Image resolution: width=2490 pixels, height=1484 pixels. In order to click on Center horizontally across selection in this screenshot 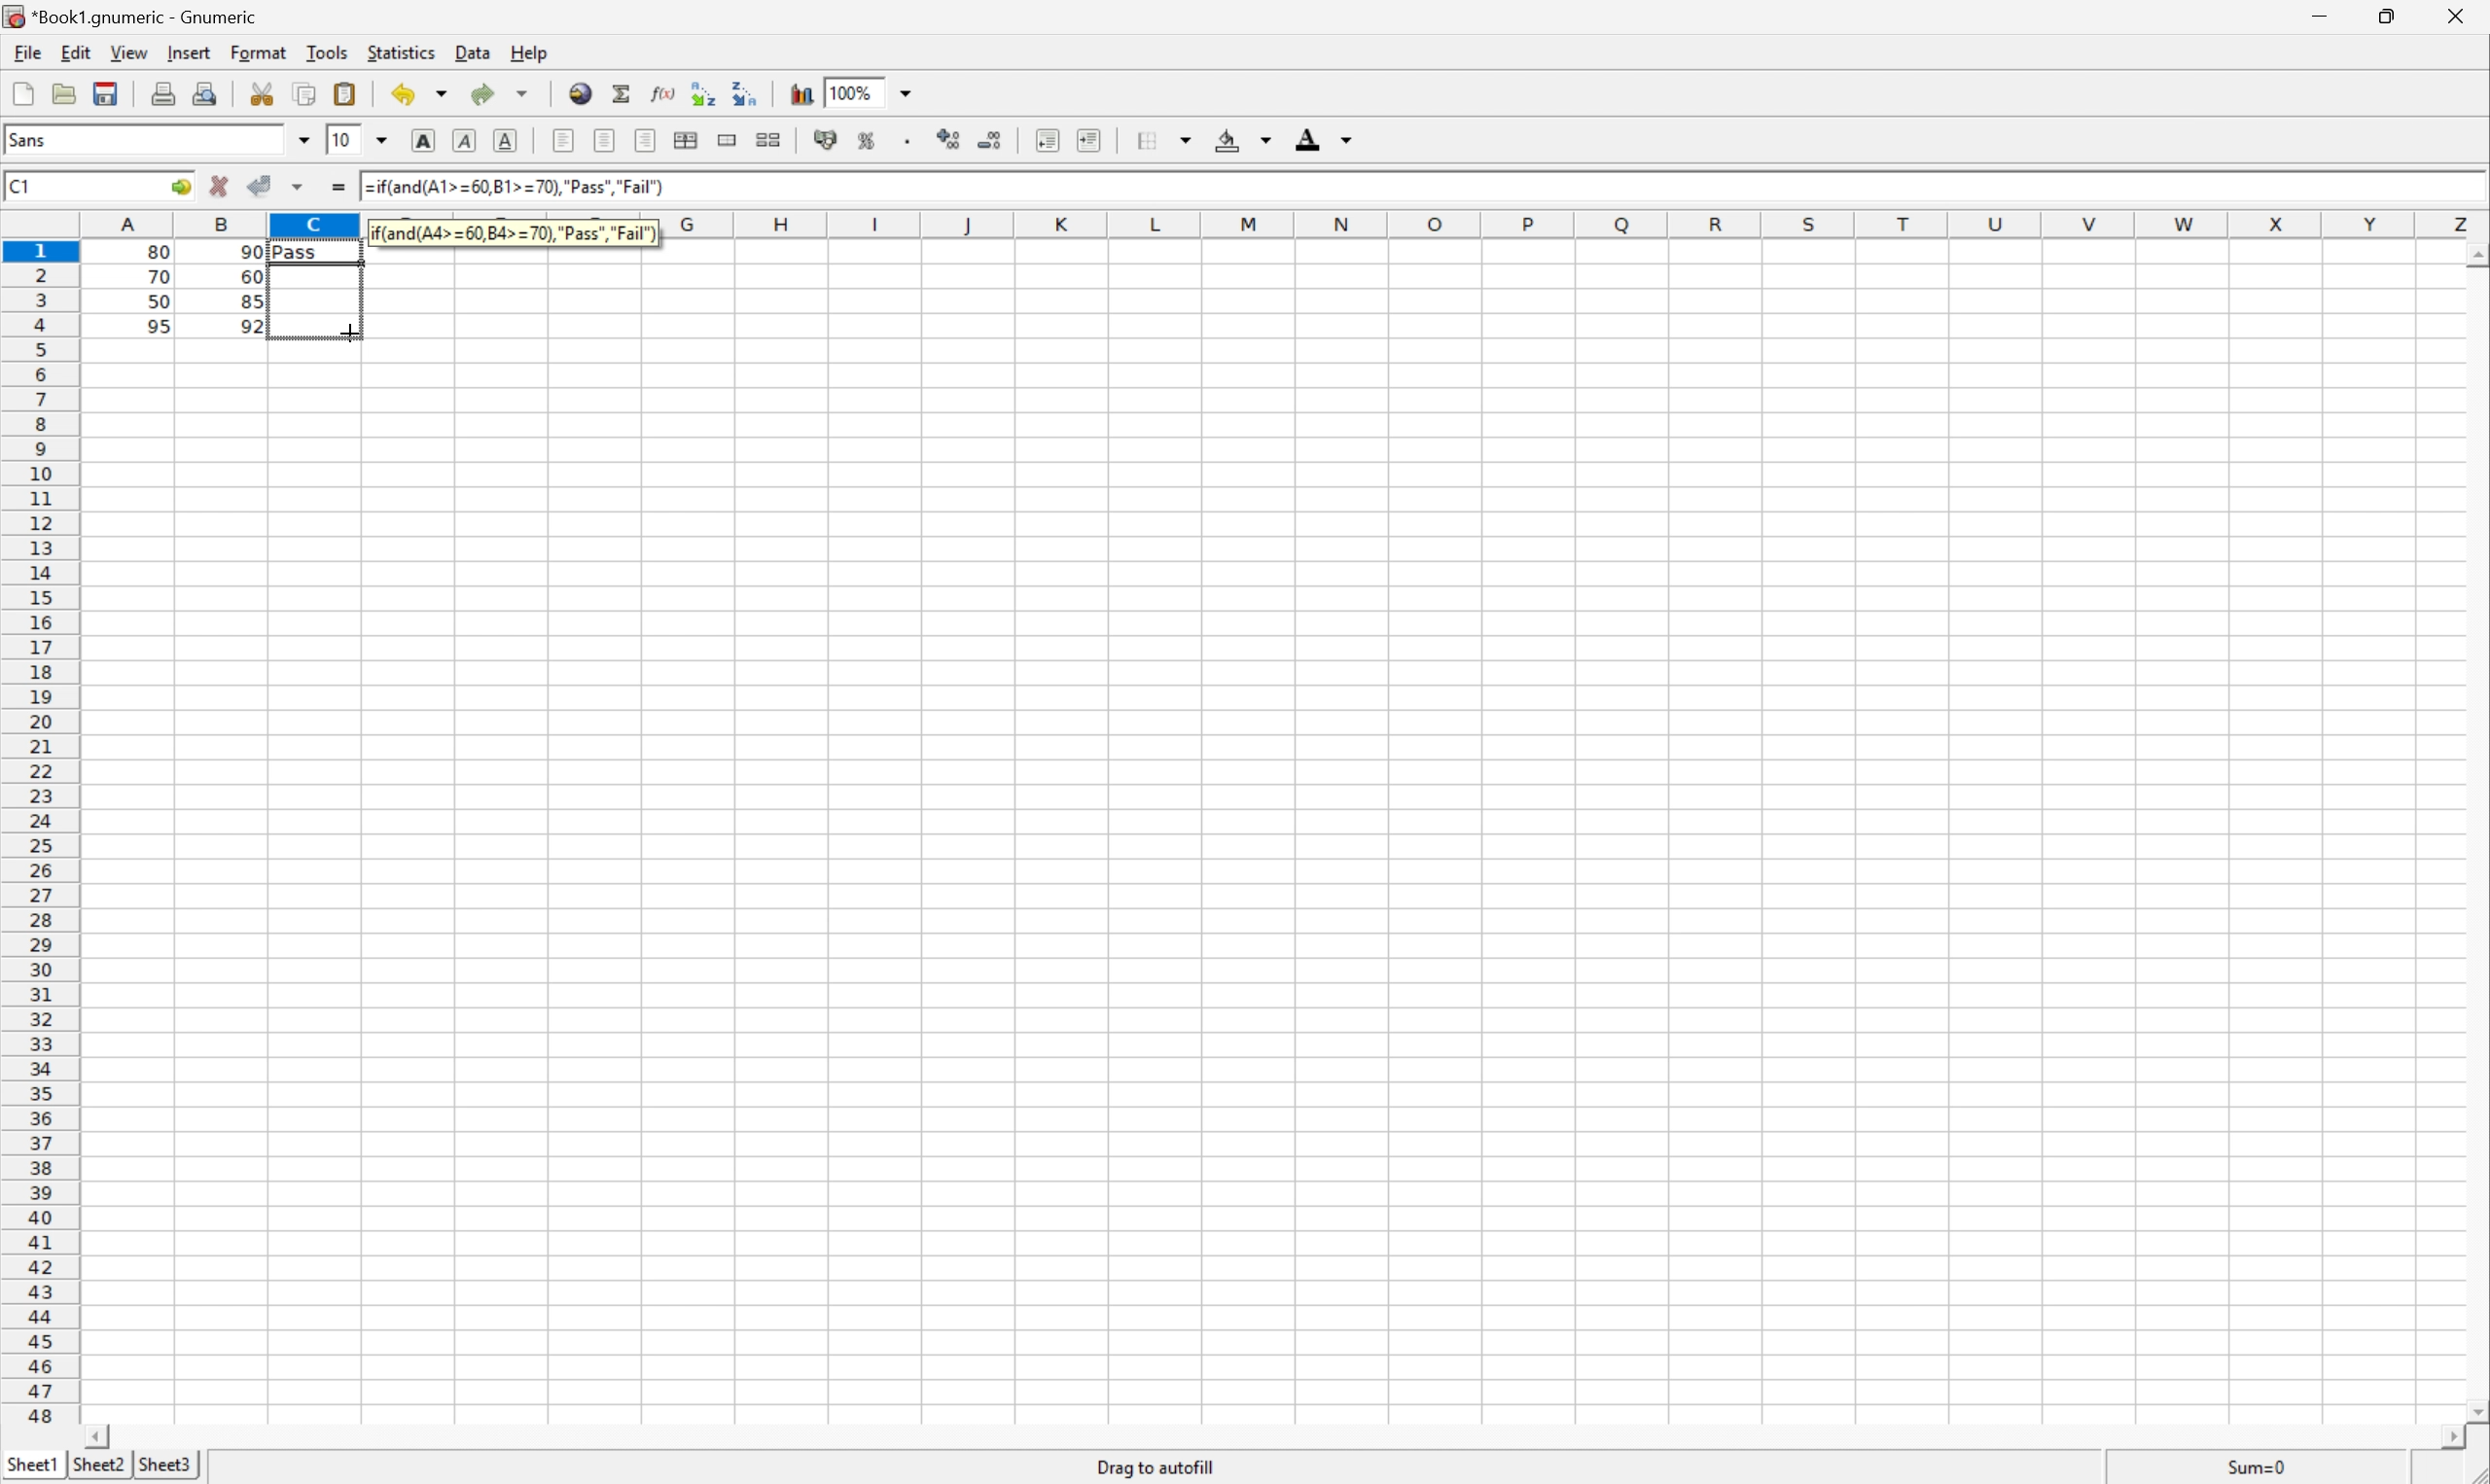, I will do `click(690, 137)`.